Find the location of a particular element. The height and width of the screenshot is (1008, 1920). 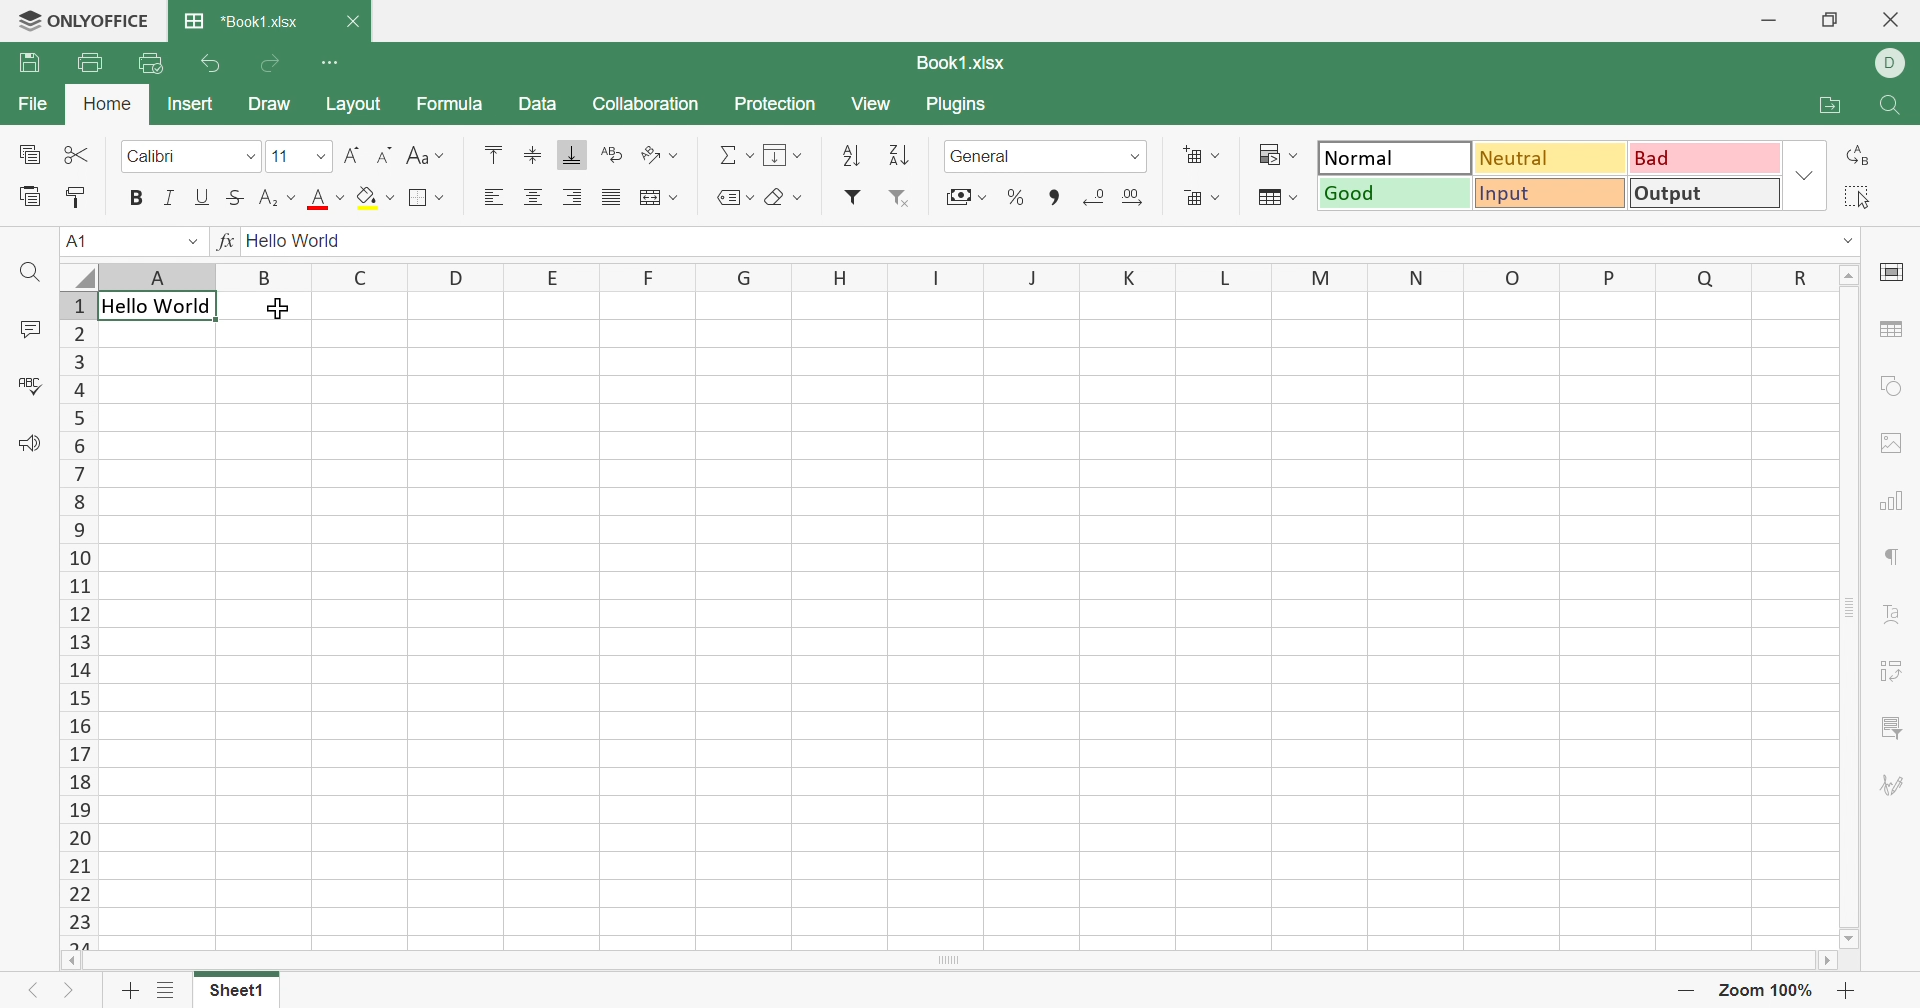

Undo is located at coordinates (209, 66).